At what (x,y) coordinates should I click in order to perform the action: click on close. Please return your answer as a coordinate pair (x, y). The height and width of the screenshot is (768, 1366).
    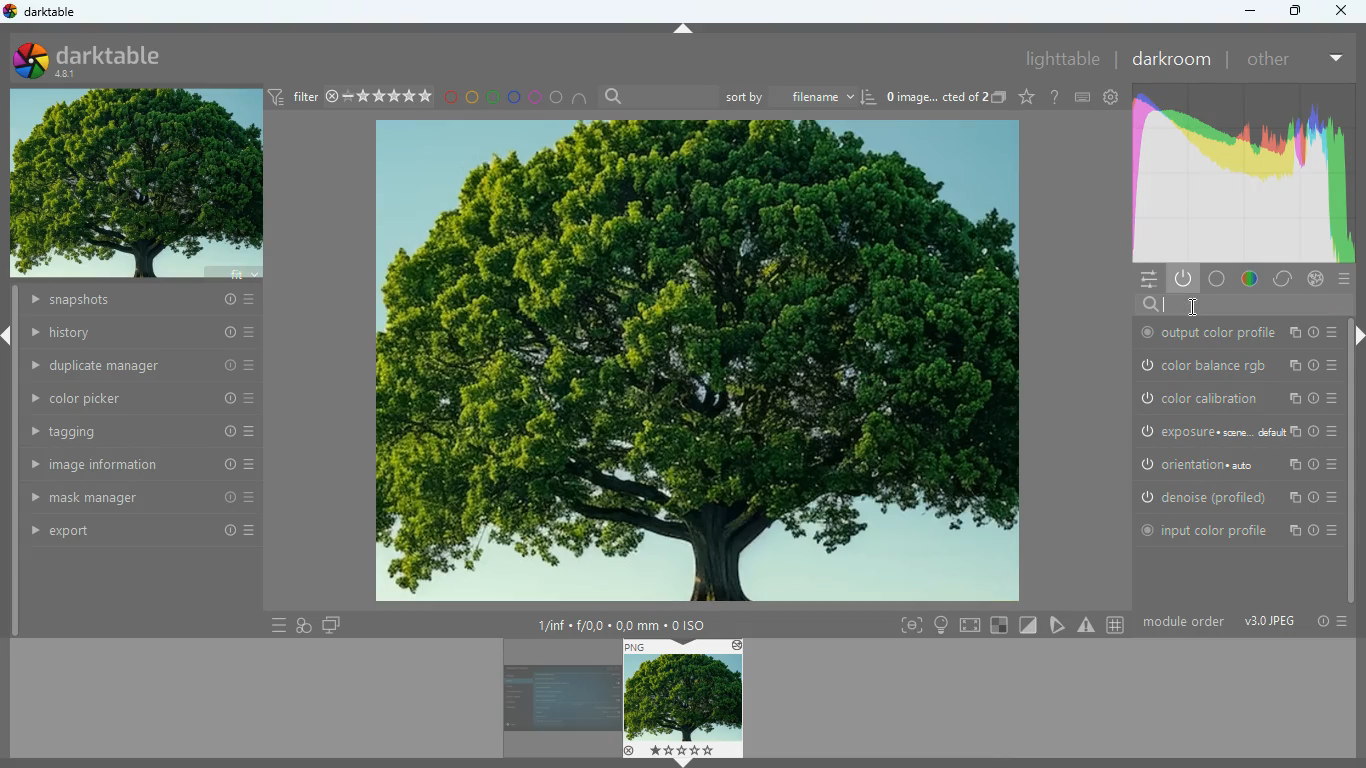
    Looking at the image, I should click on (1346, 11).